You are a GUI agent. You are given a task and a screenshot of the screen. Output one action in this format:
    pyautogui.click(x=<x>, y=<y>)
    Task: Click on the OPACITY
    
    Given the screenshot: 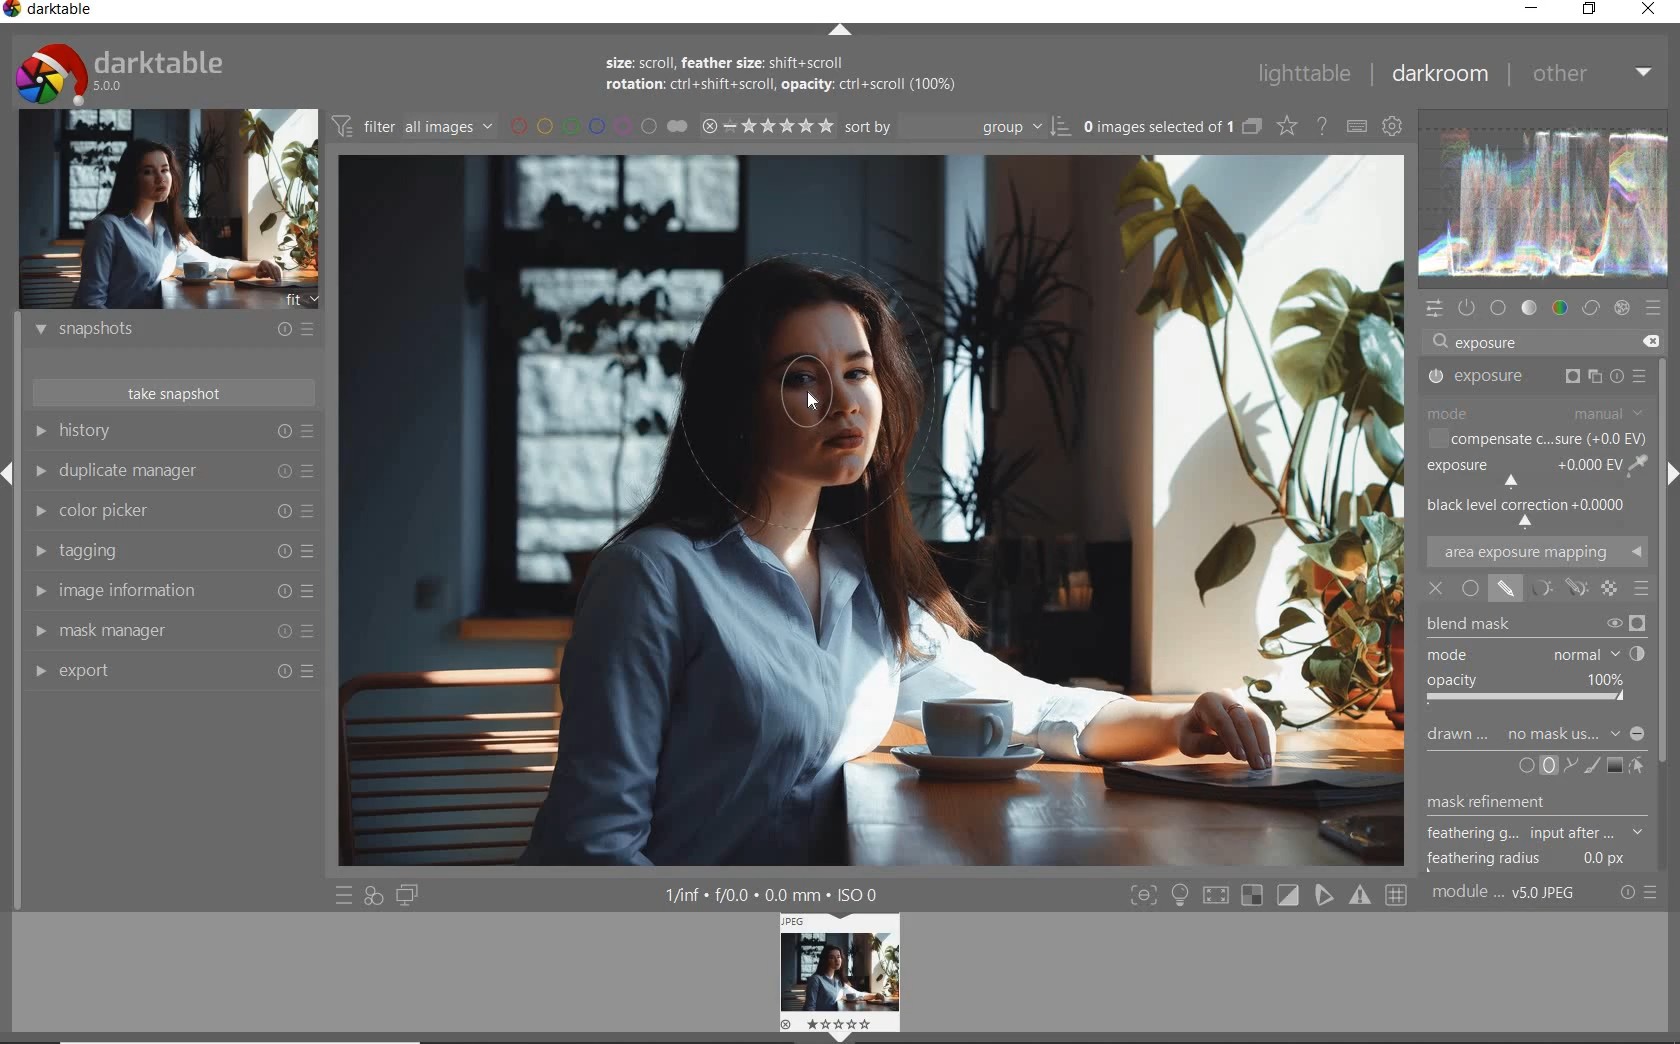 What is the action you would take?
    pyautogui.click(x=1531, y=690)
    